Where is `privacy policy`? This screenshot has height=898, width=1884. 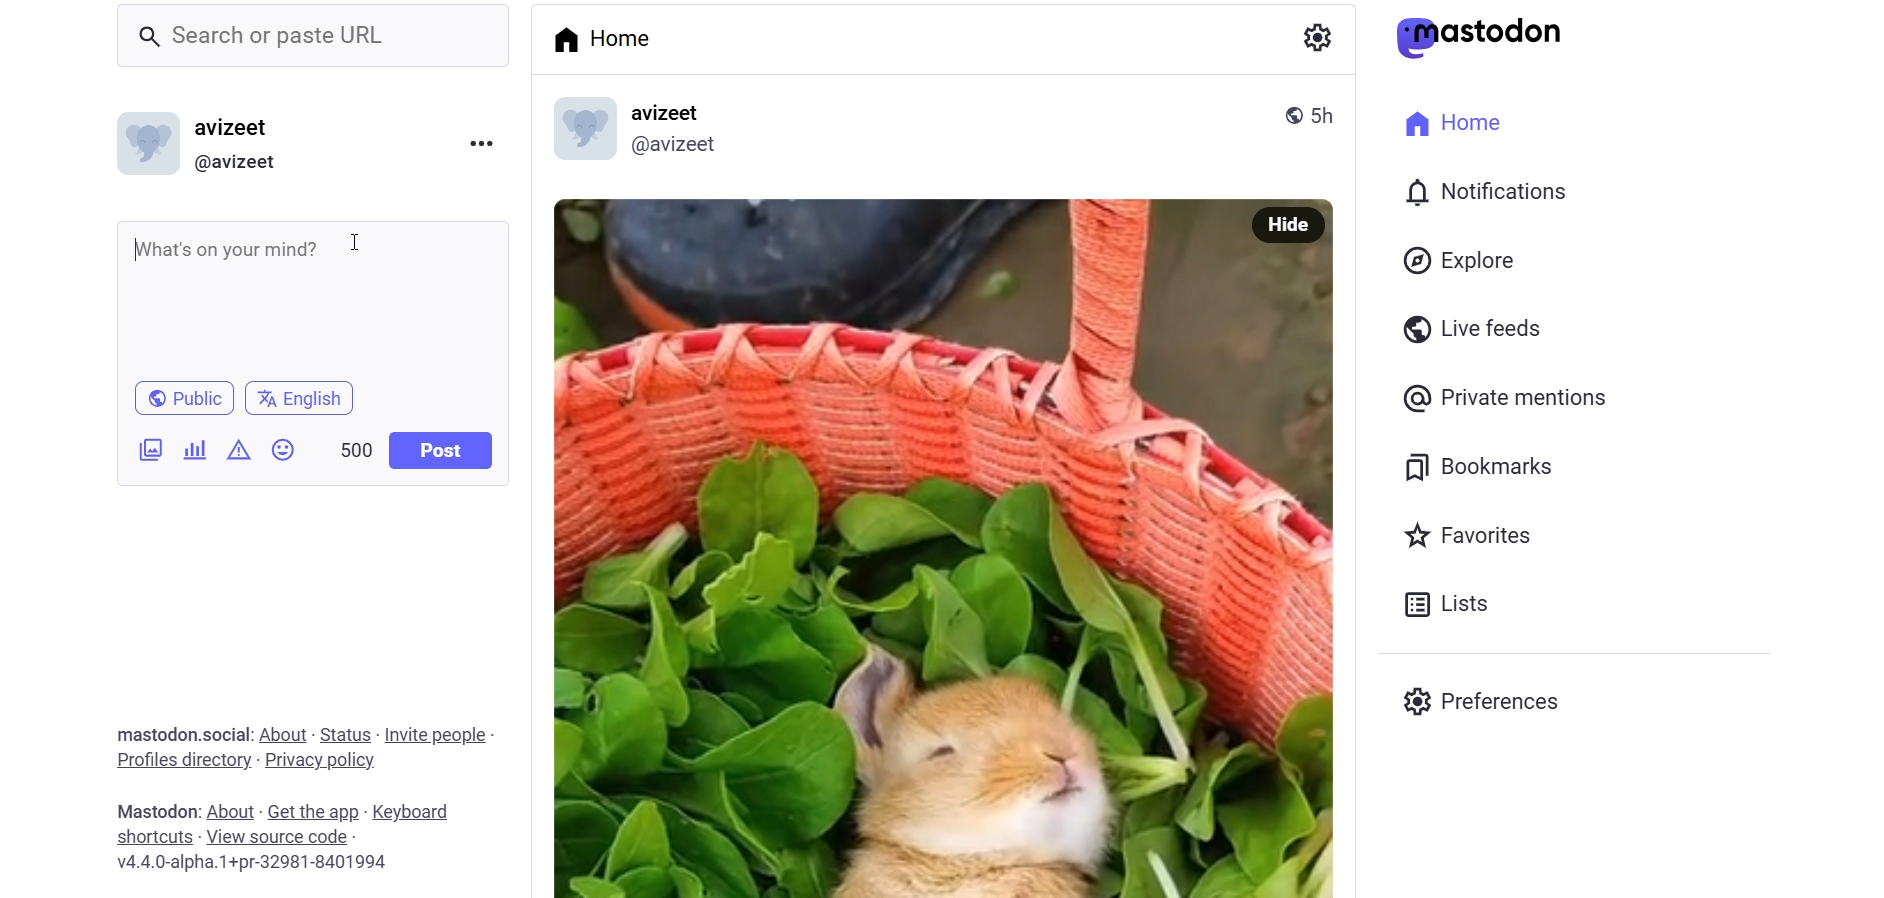 privacy policy is located at coordinates (320, 763).